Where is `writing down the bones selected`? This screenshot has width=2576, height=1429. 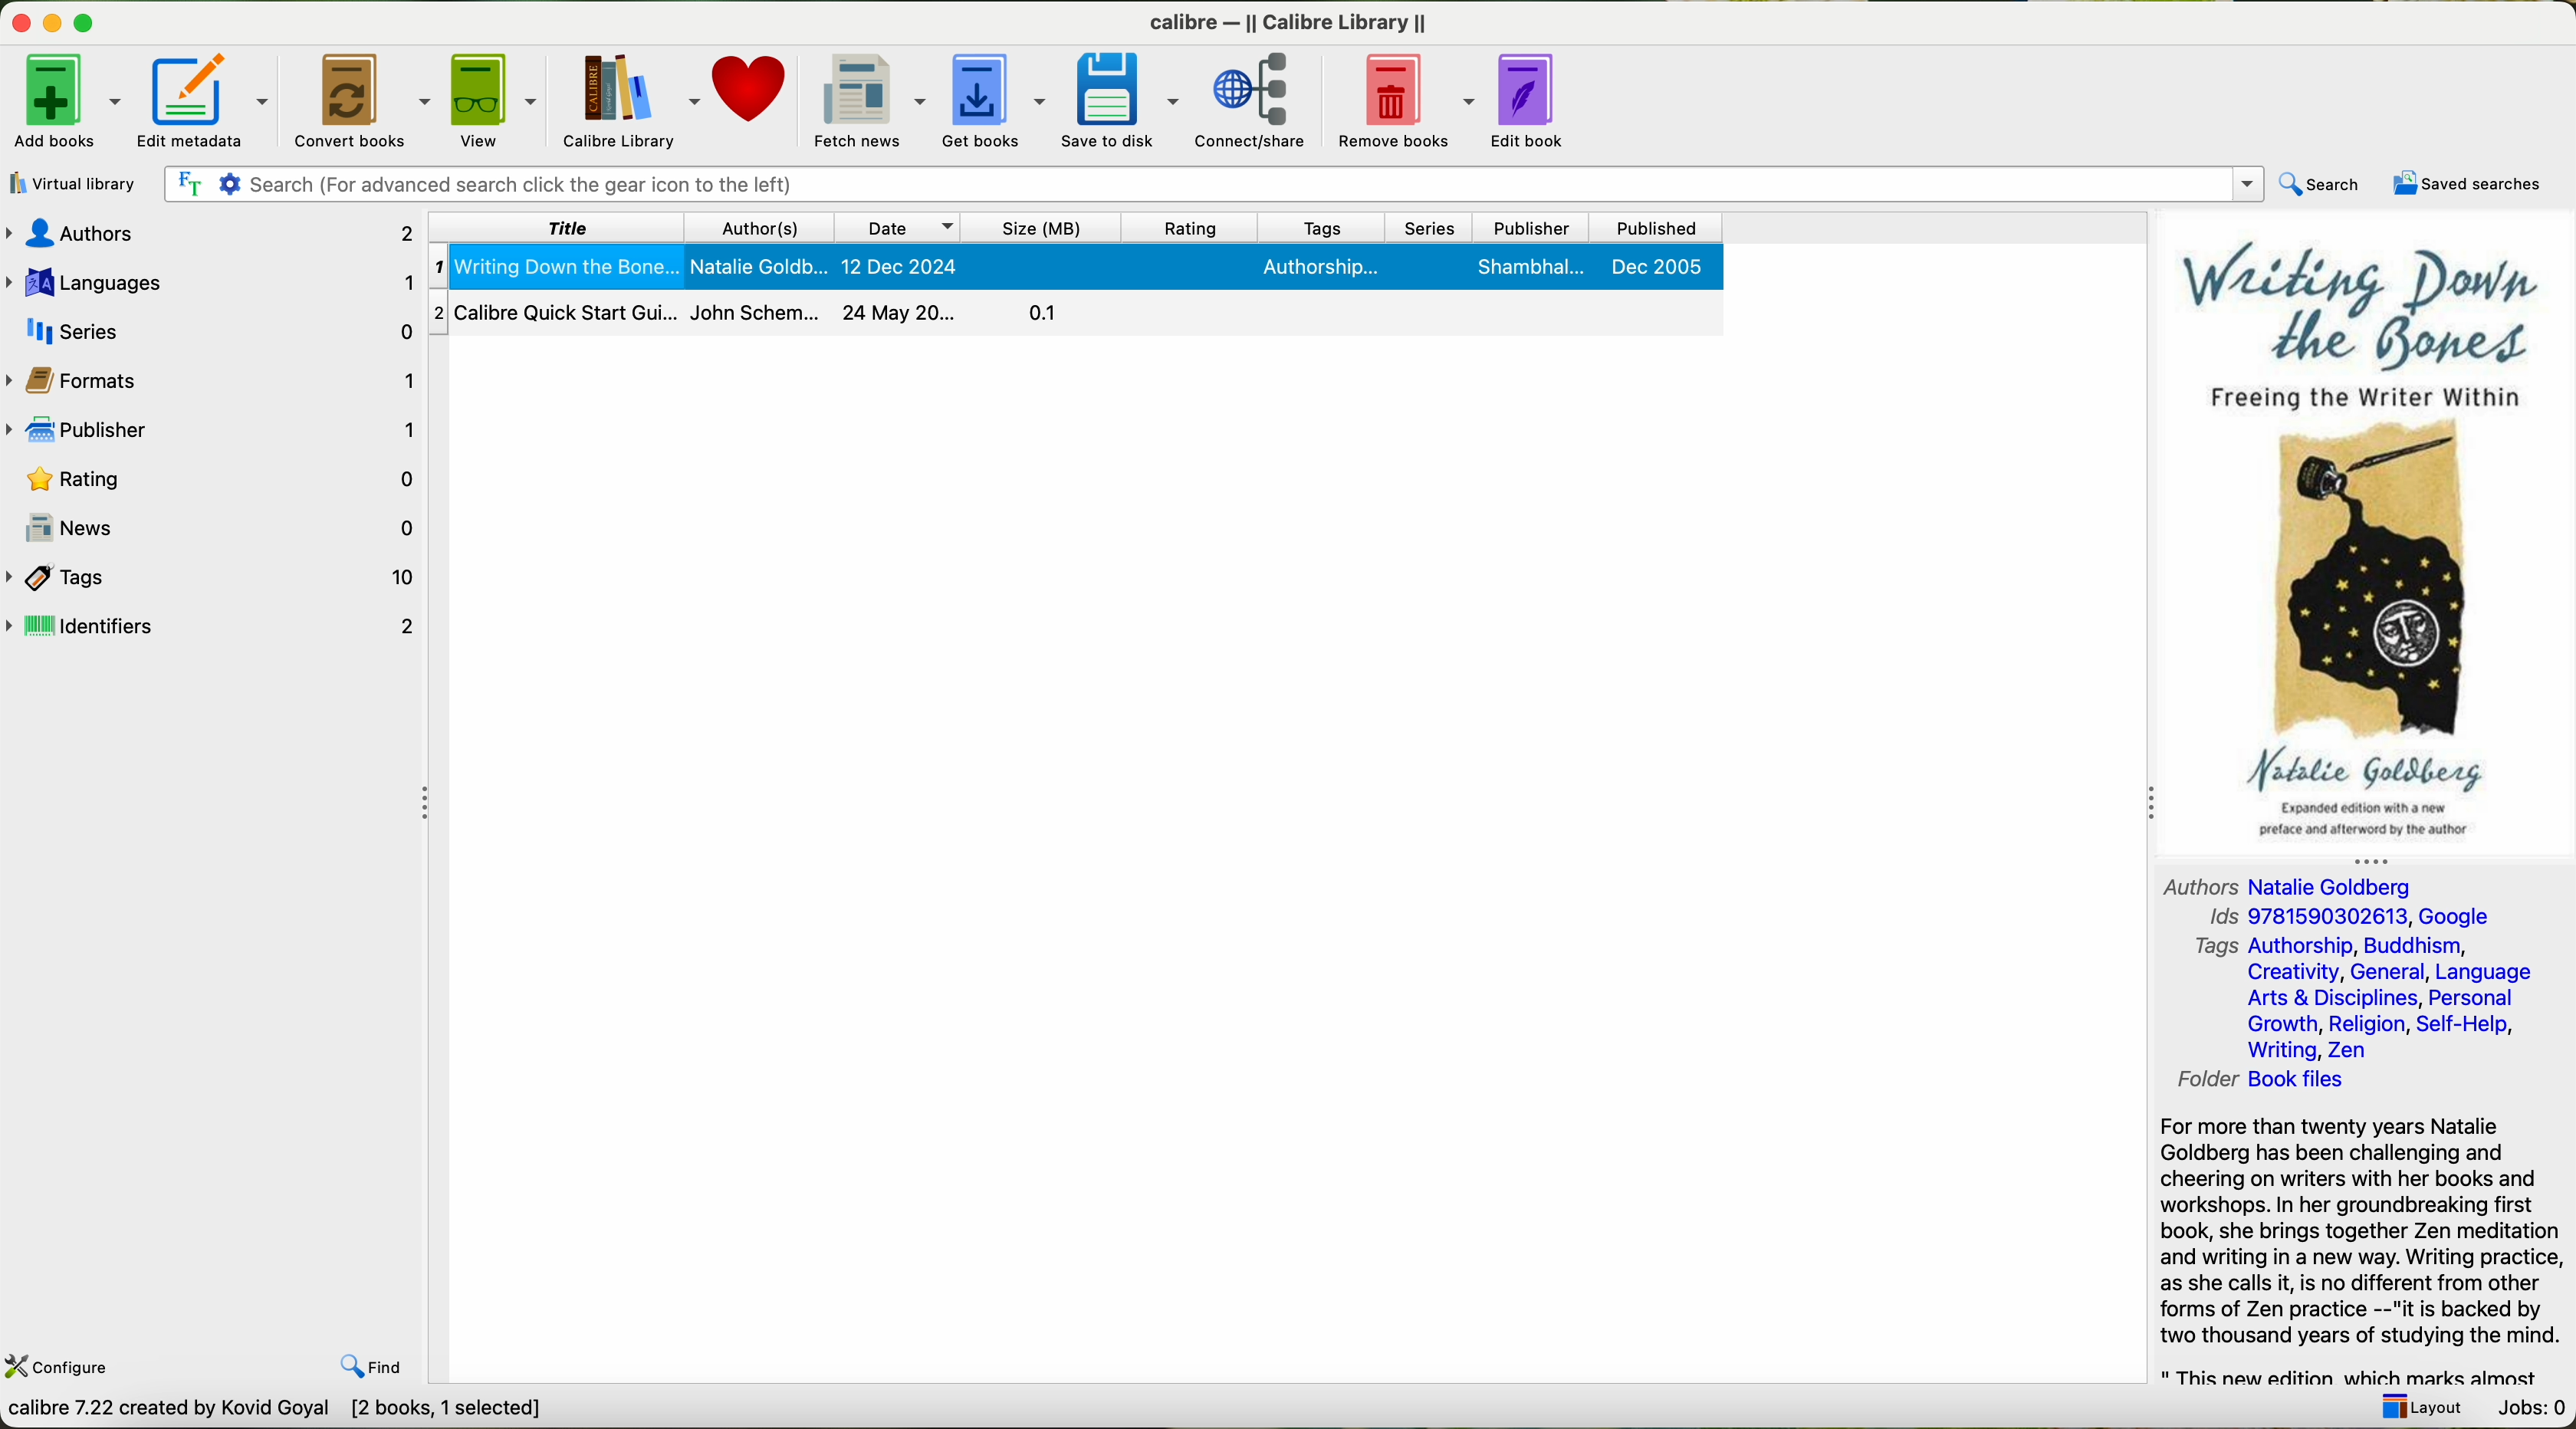
writing down the bones selected is located at coordinates (1088, 267).